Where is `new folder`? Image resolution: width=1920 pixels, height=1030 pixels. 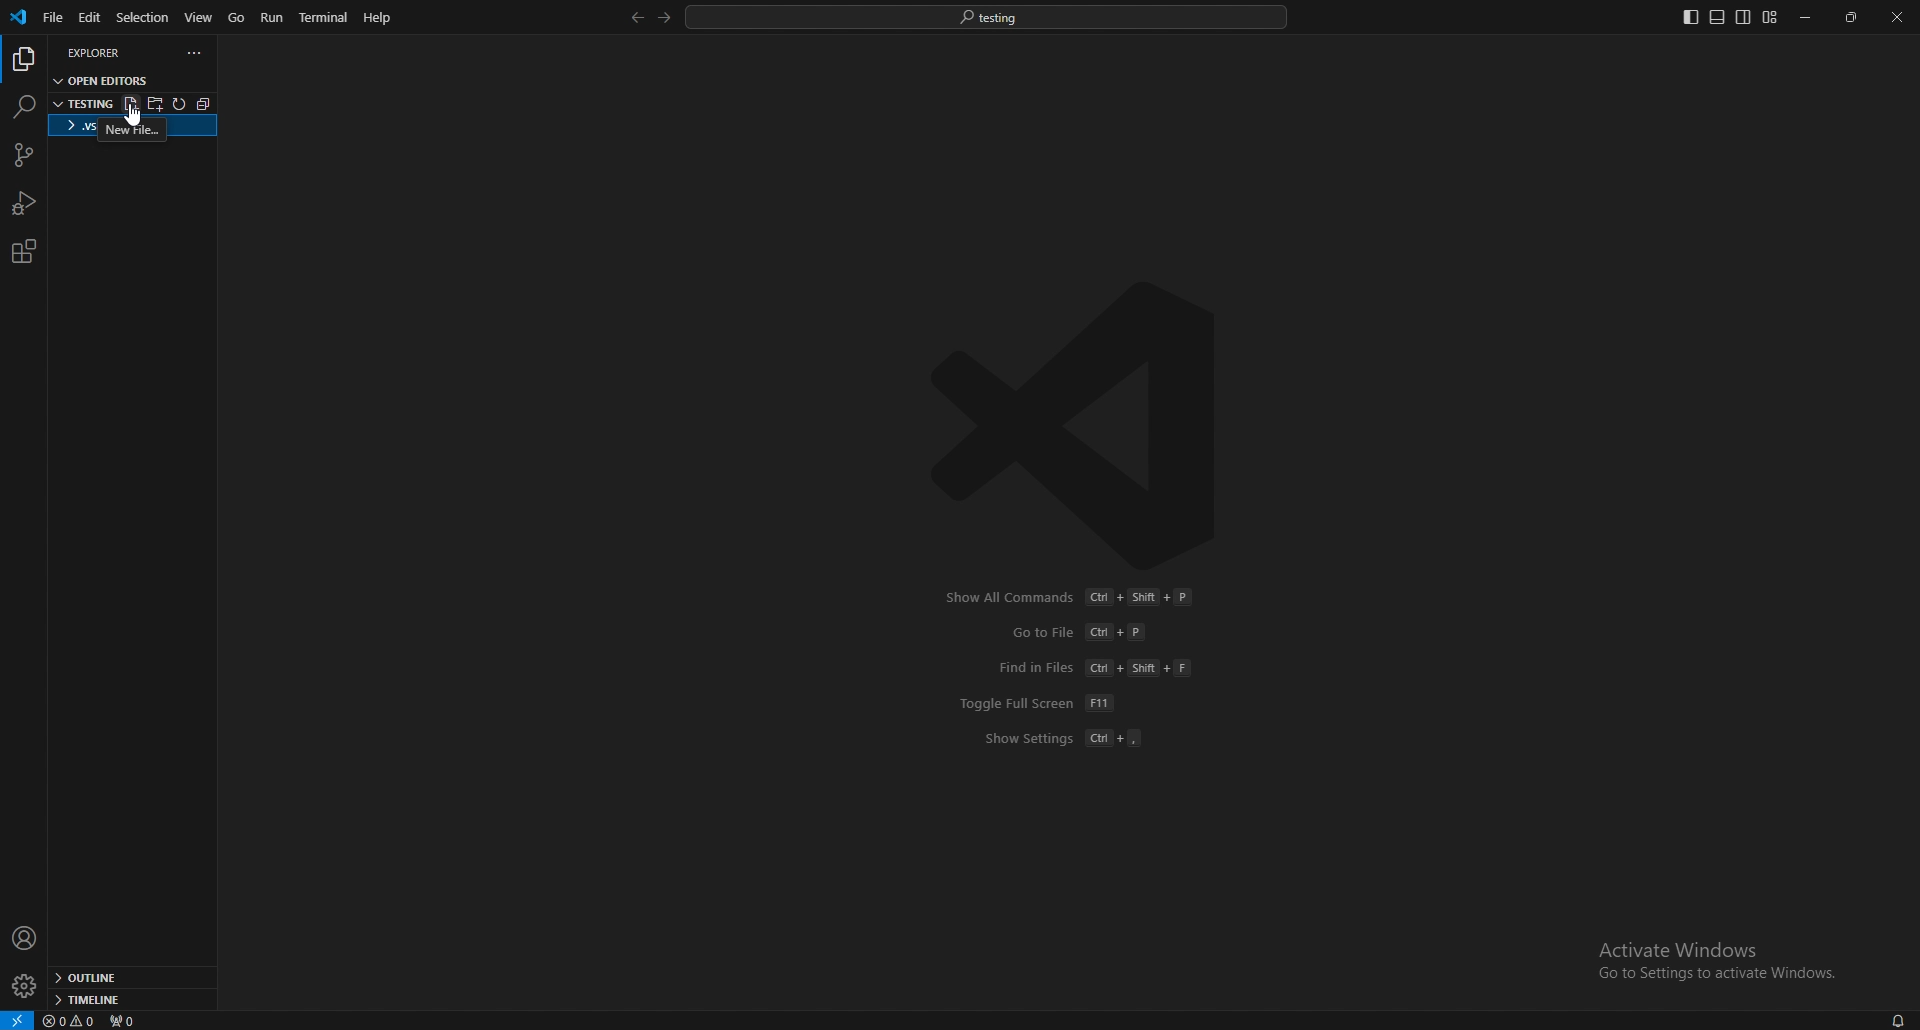
new folder is located at coordinates (156, 103).